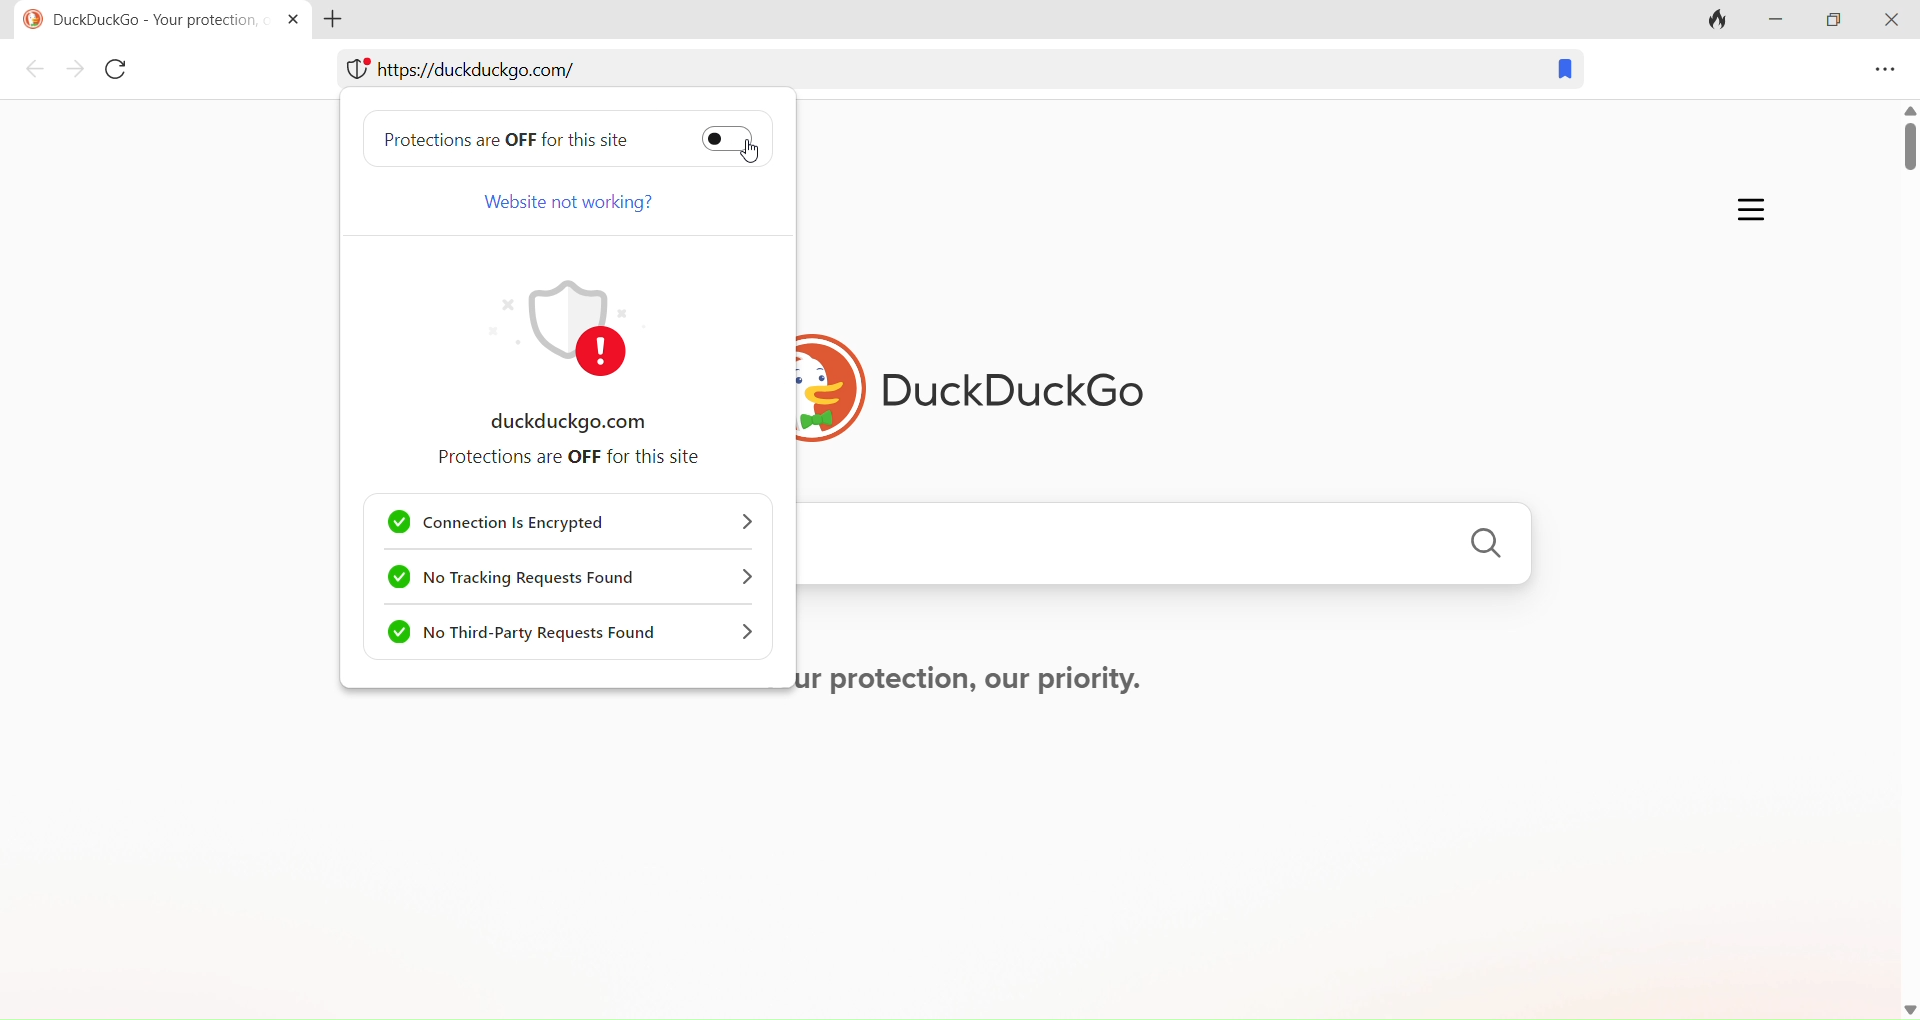 This screenshot has height=1020, width=1920. What do you see at coordinates (75, 72) in the screenshot?
I see `forward` at bounding box center [75, 72].